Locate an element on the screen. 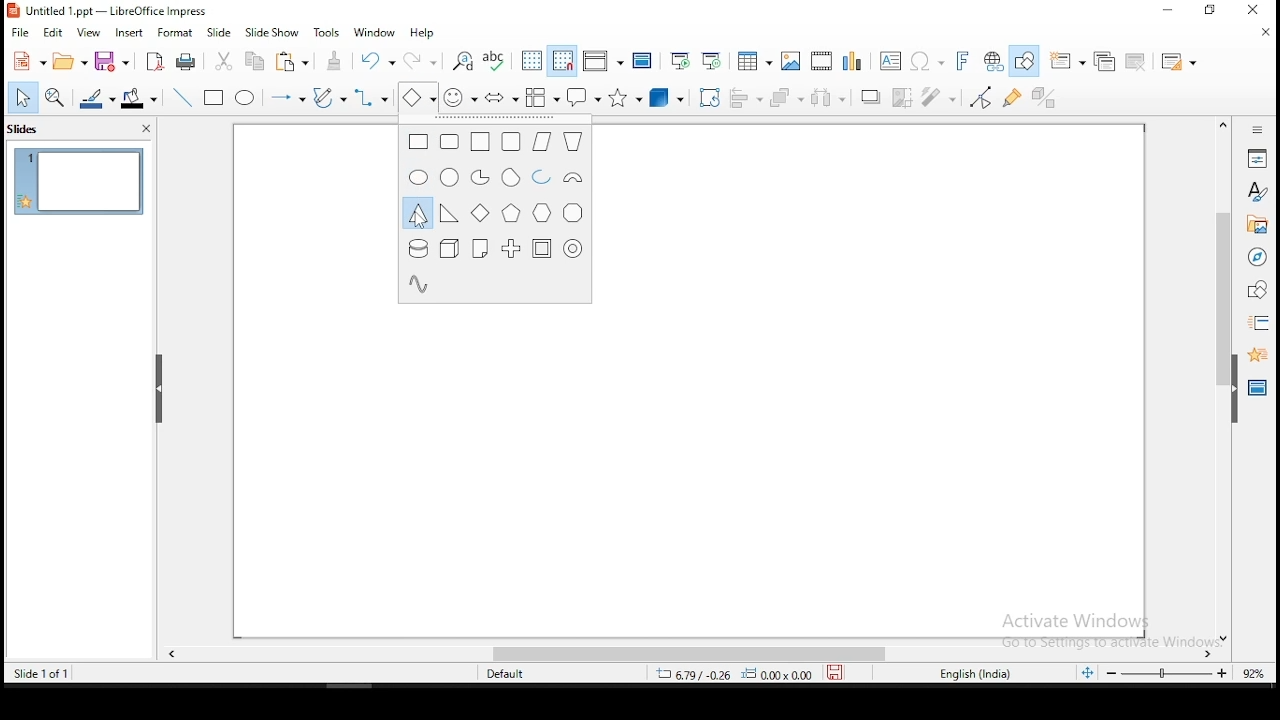  redo is located at coordinates (420, 60).